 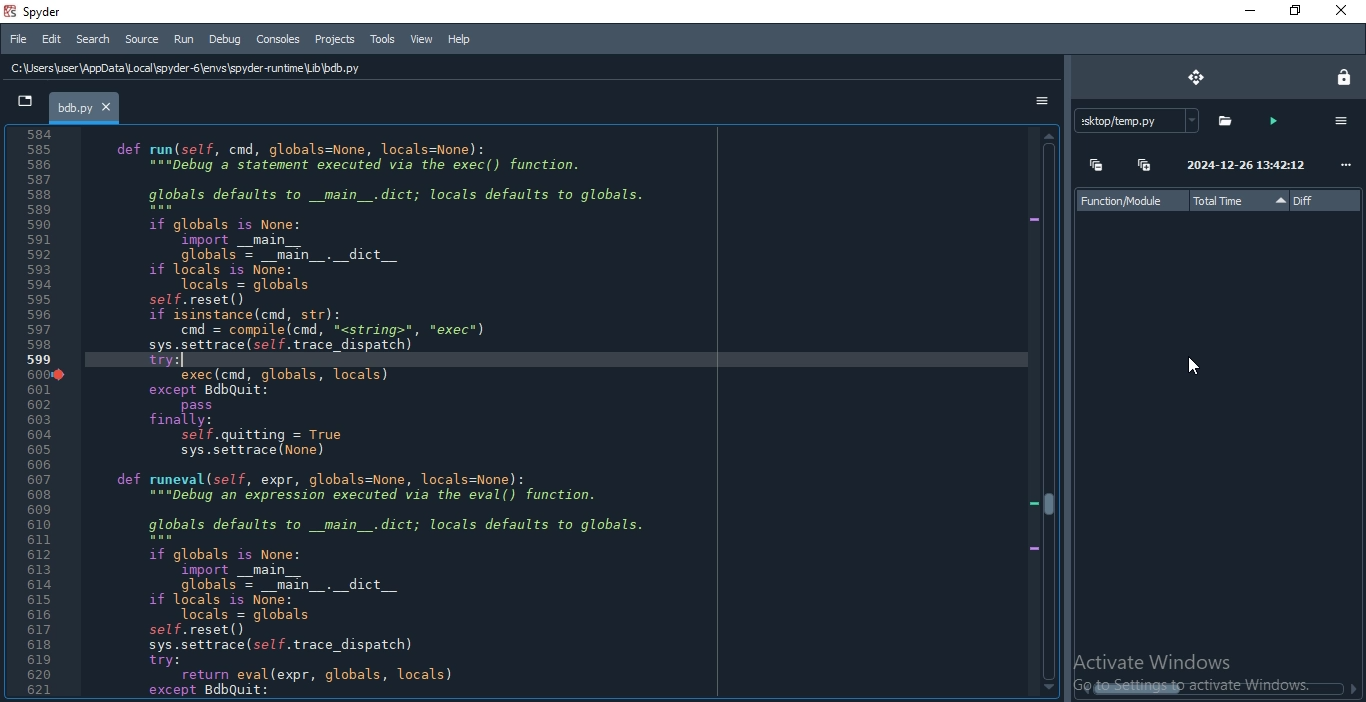 I want to click on View, so click(x=420, y=39).